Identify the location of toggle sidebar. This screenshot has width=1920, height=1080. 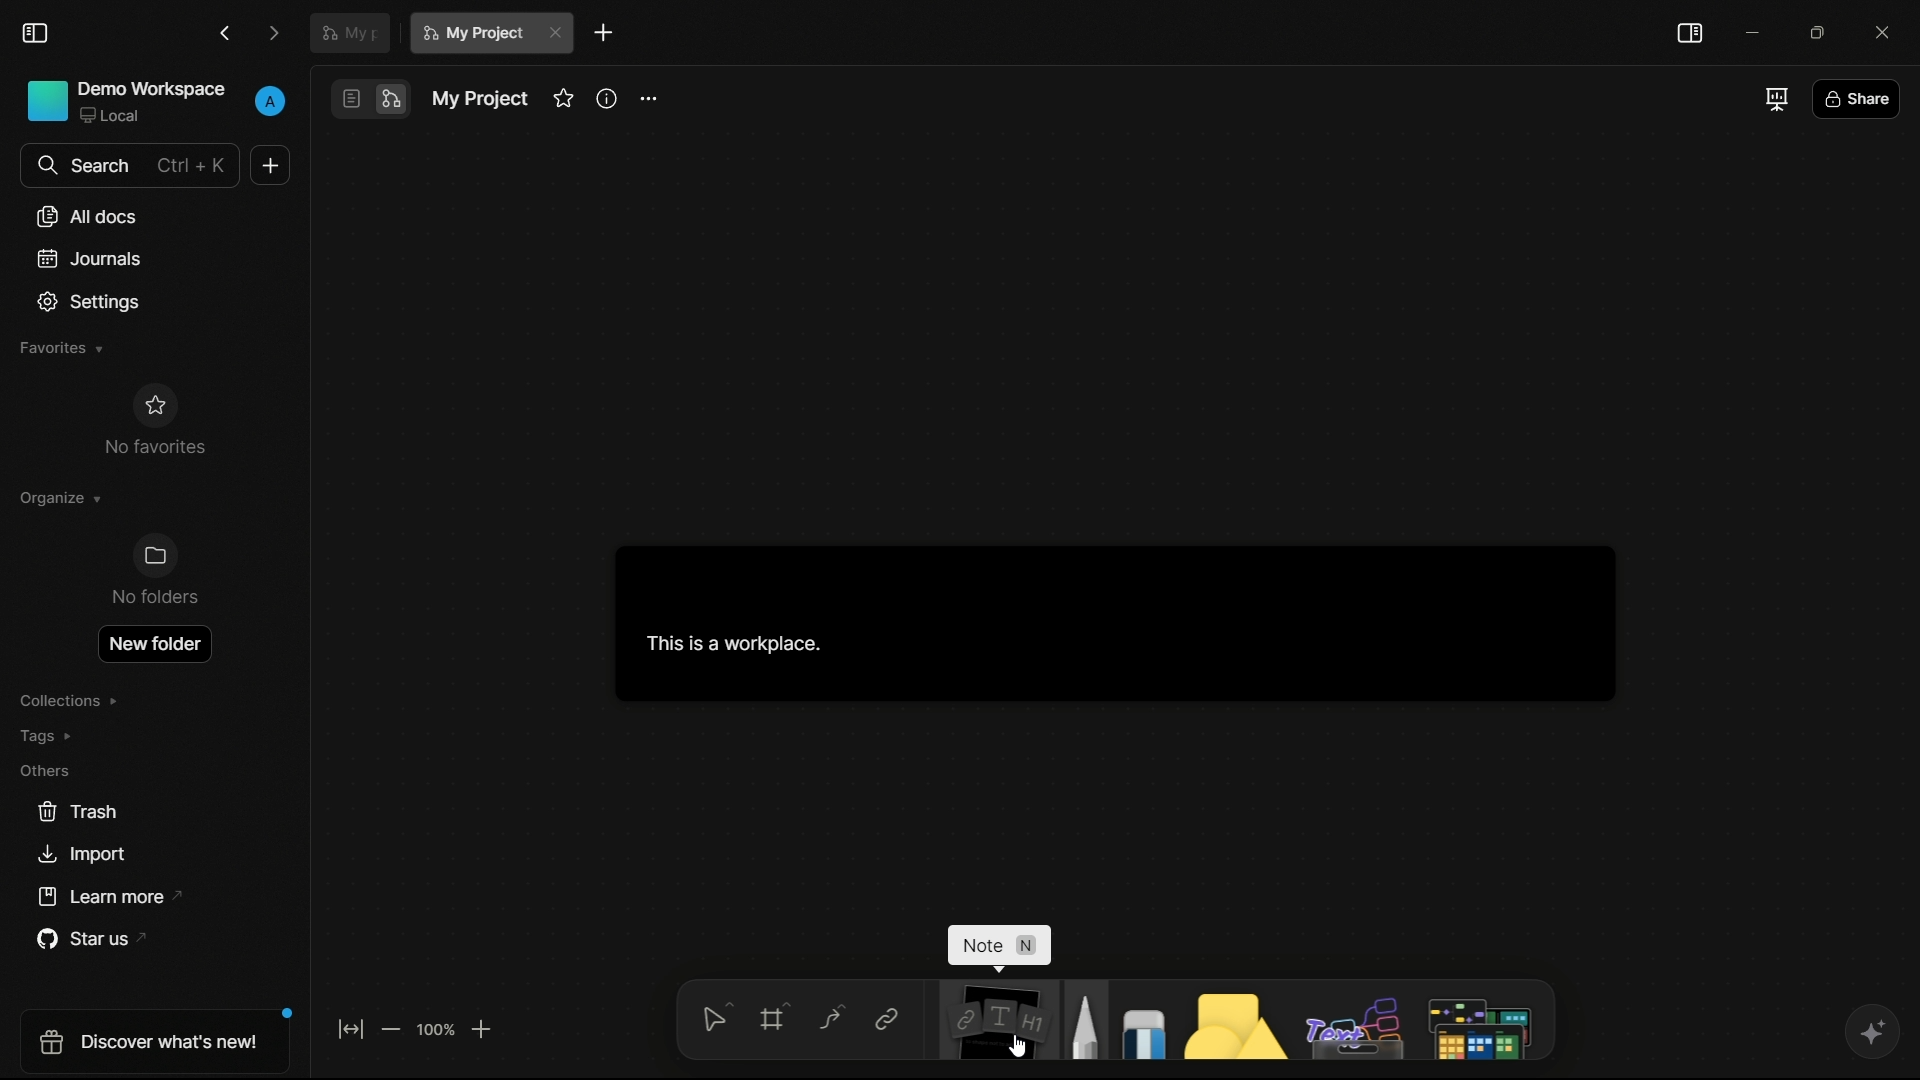
(1691, 34).